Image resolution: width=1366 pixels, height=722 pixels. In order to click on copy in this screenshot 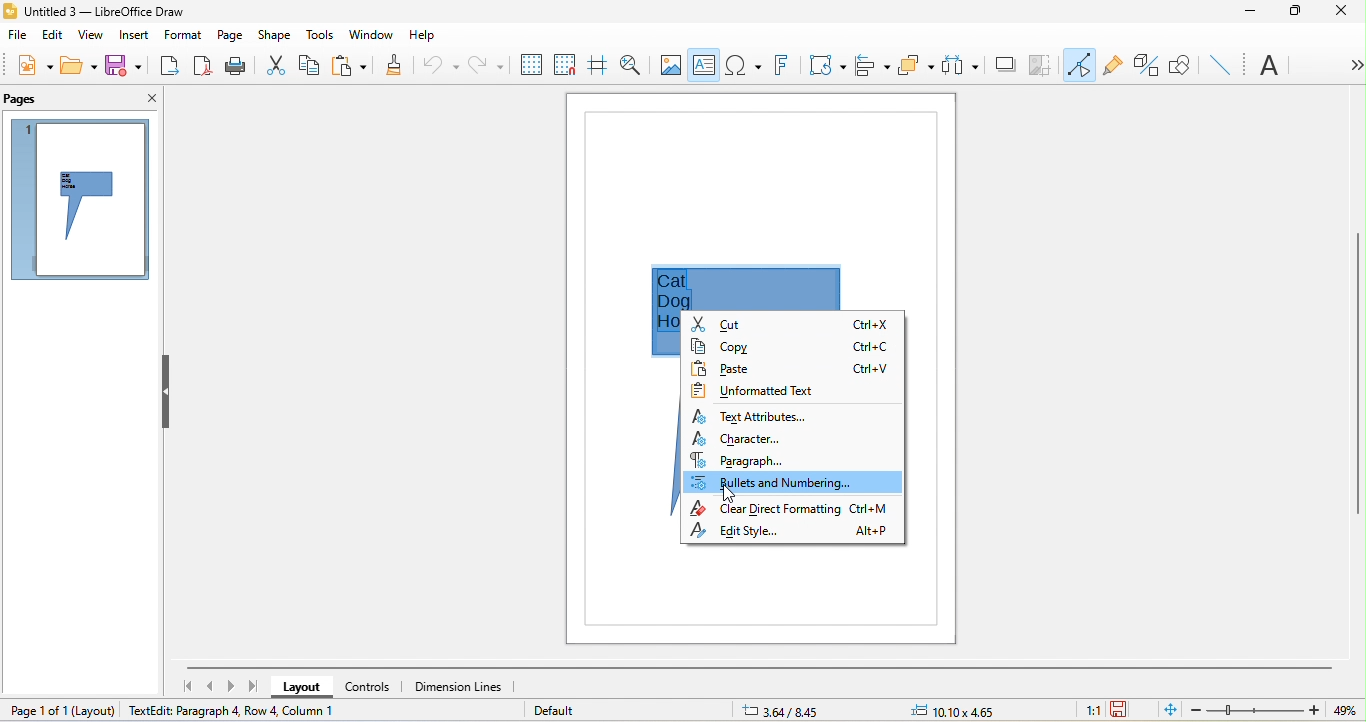, I will do `click(794, 347)`.